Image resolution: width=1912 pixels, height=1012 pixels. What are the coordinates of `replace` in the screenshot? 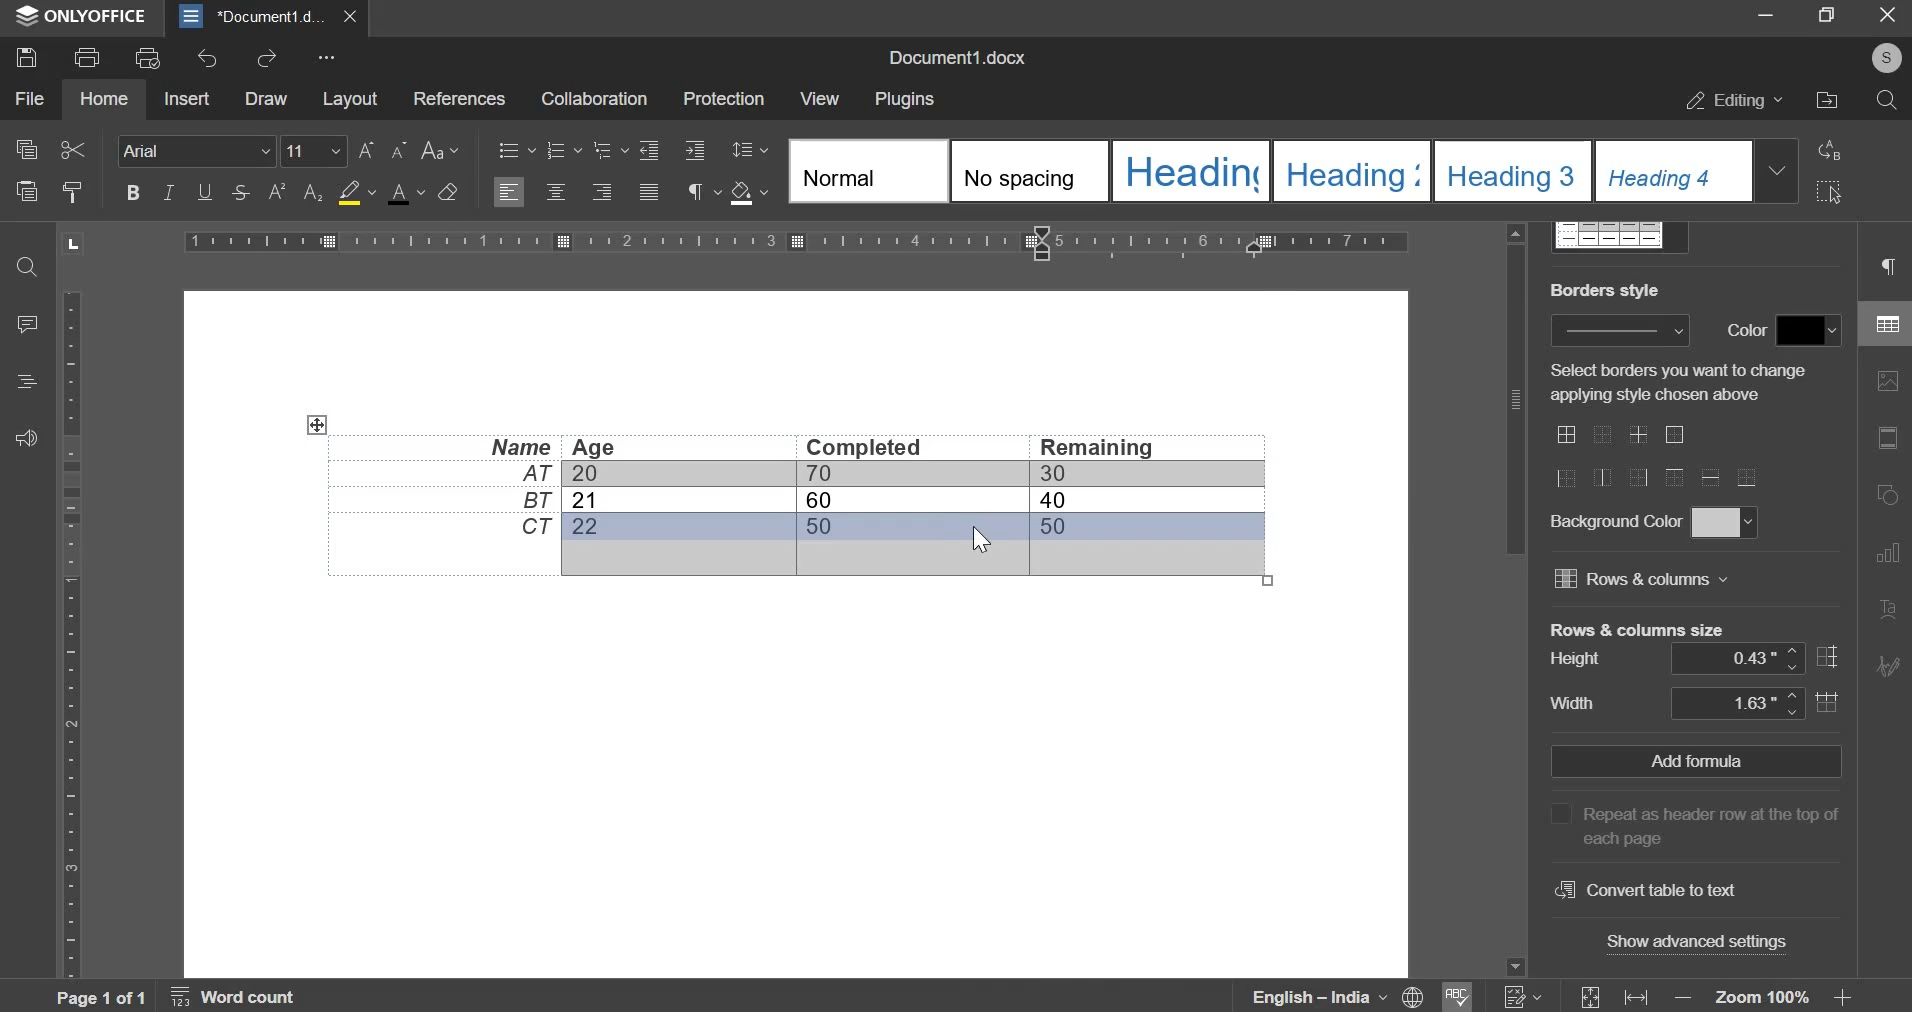 It's located at (1831, 152).